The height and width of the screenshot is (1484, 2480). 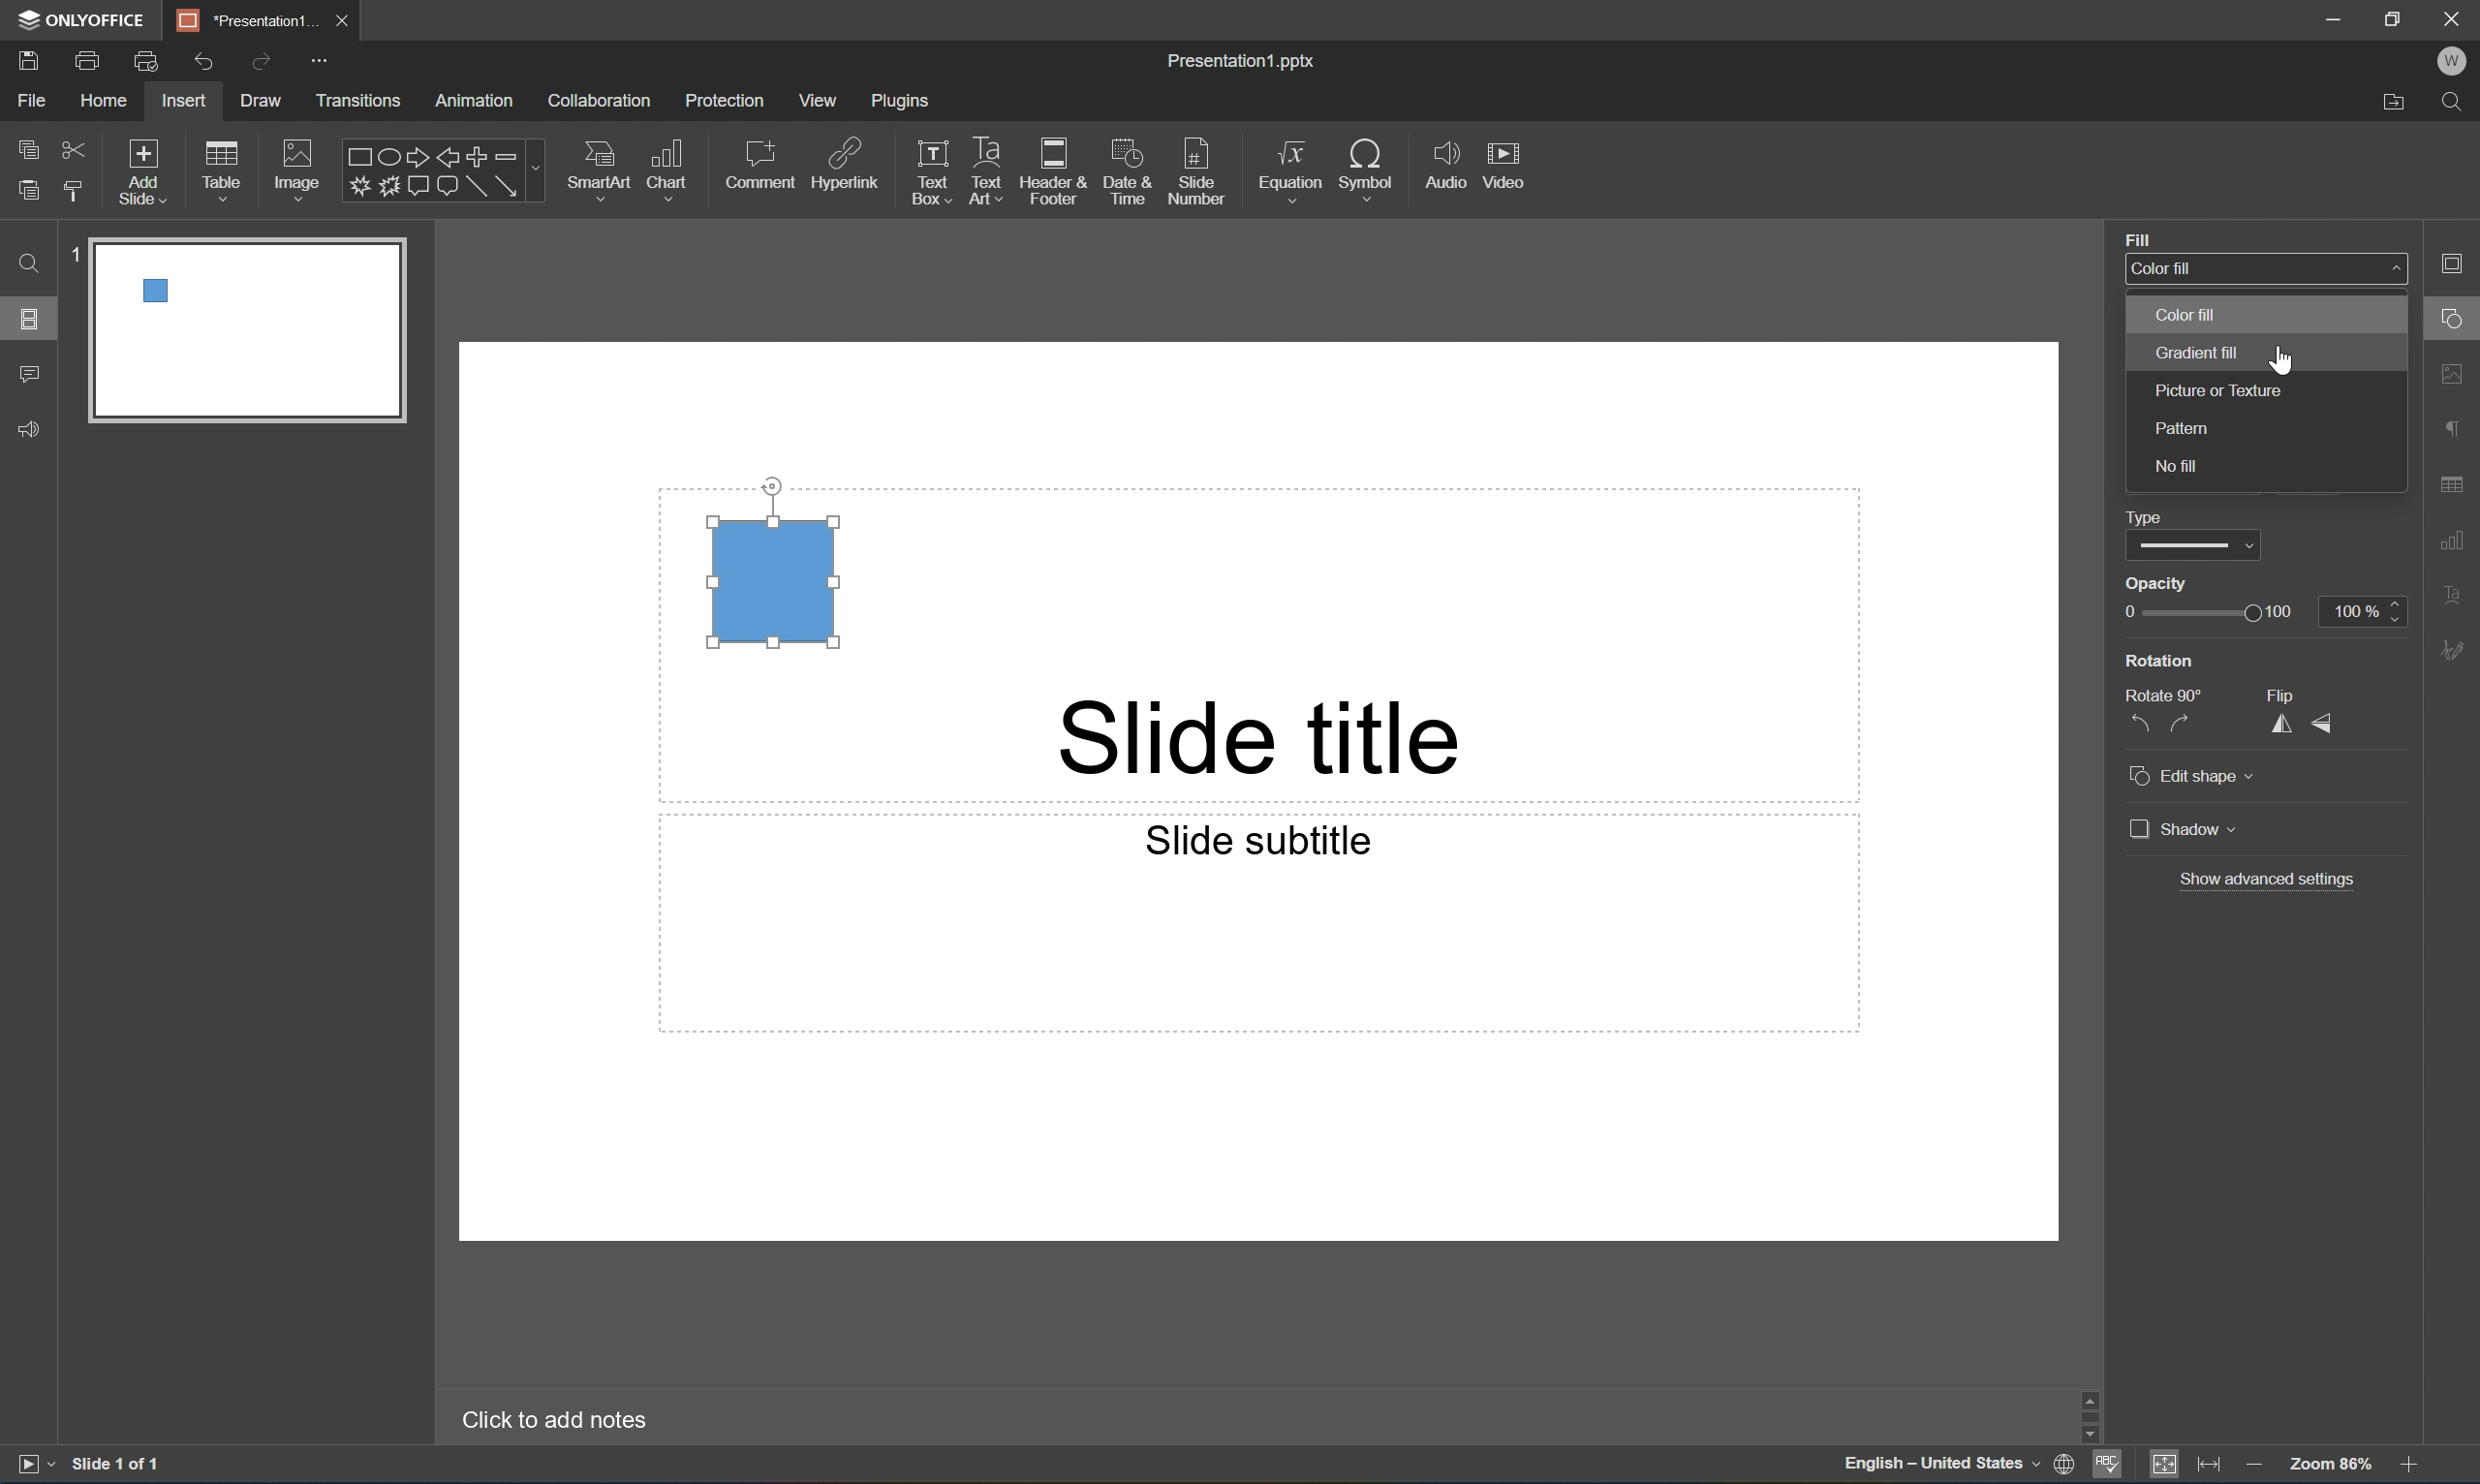 I want to click on Show advanced settings, so click(x=2265, y=883).